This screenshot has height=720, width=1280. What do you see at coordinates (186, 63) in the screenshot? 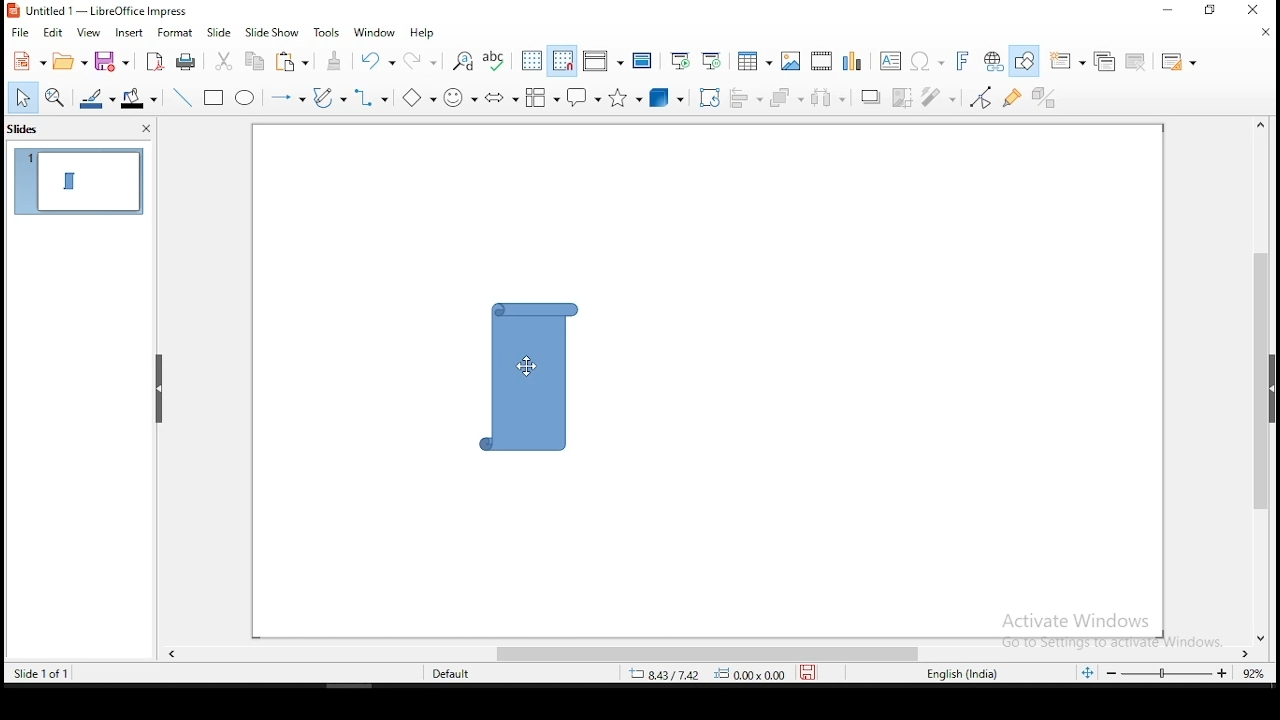
I see `print` at bounding box center [186, 63].